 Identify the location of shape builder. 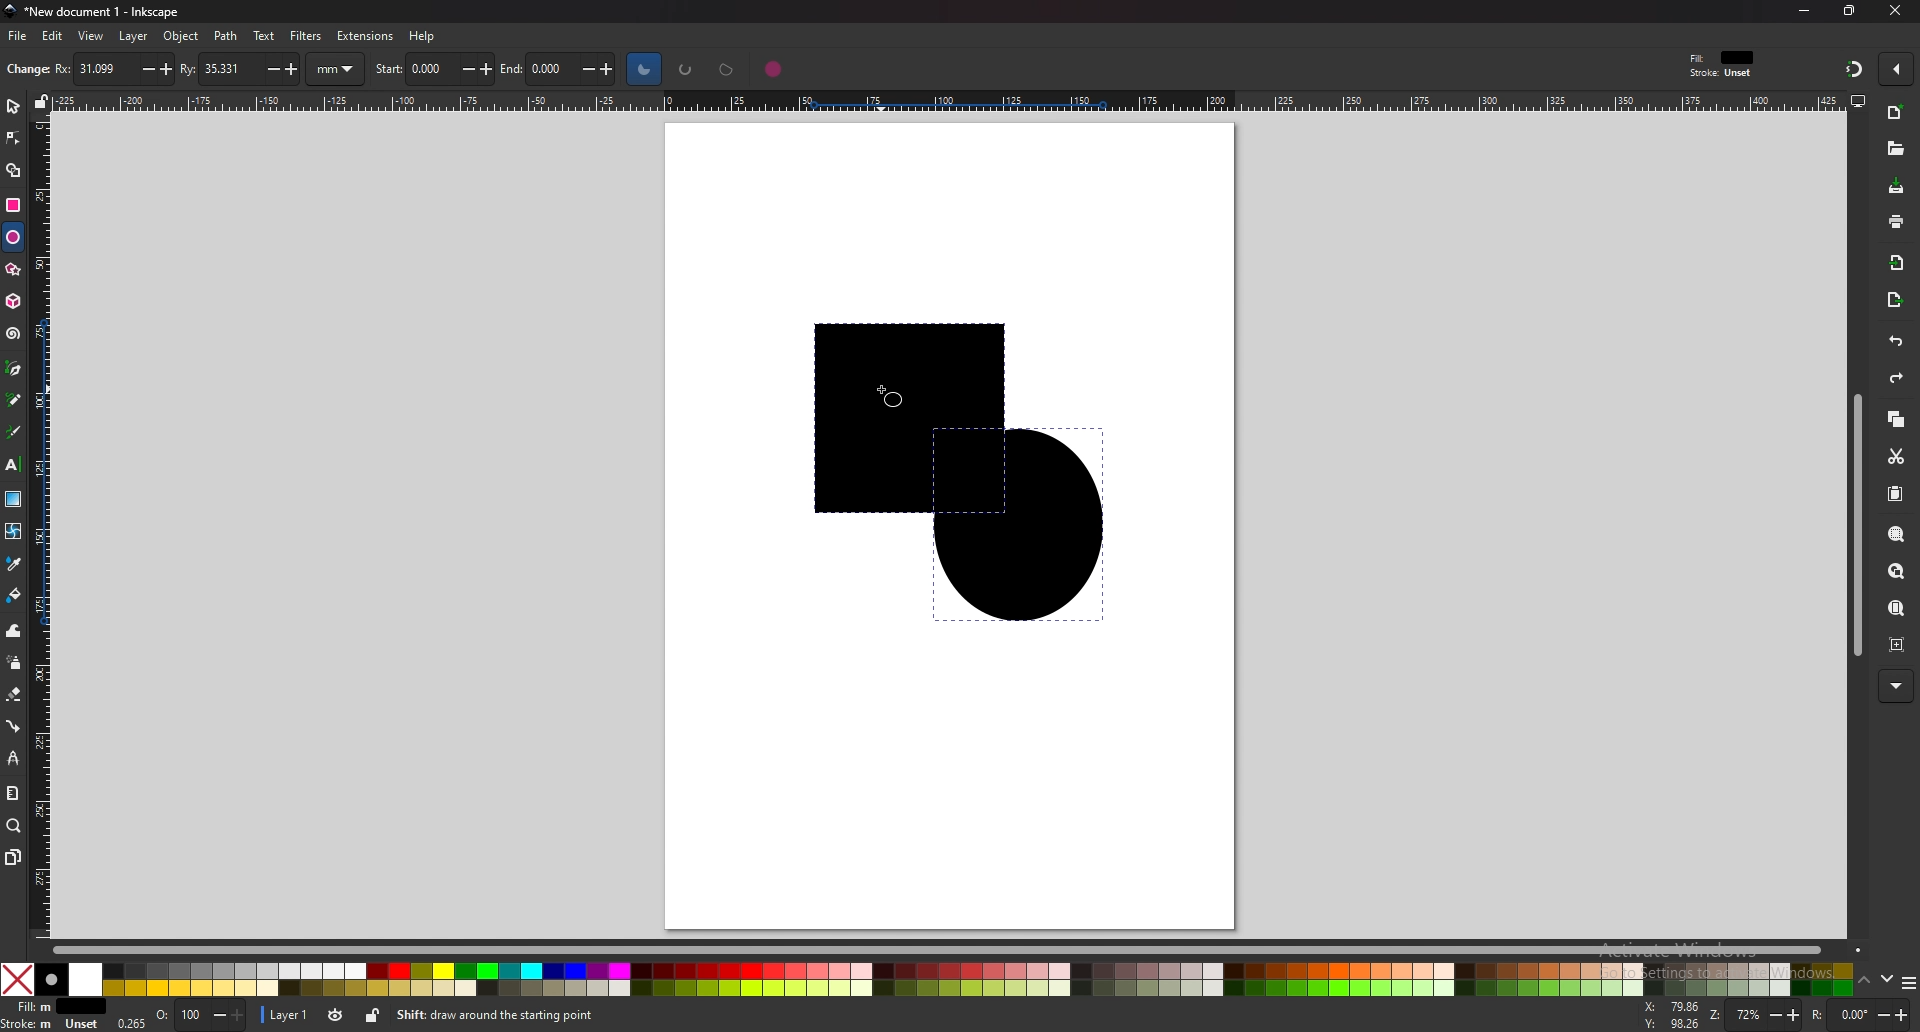
(12, 172).